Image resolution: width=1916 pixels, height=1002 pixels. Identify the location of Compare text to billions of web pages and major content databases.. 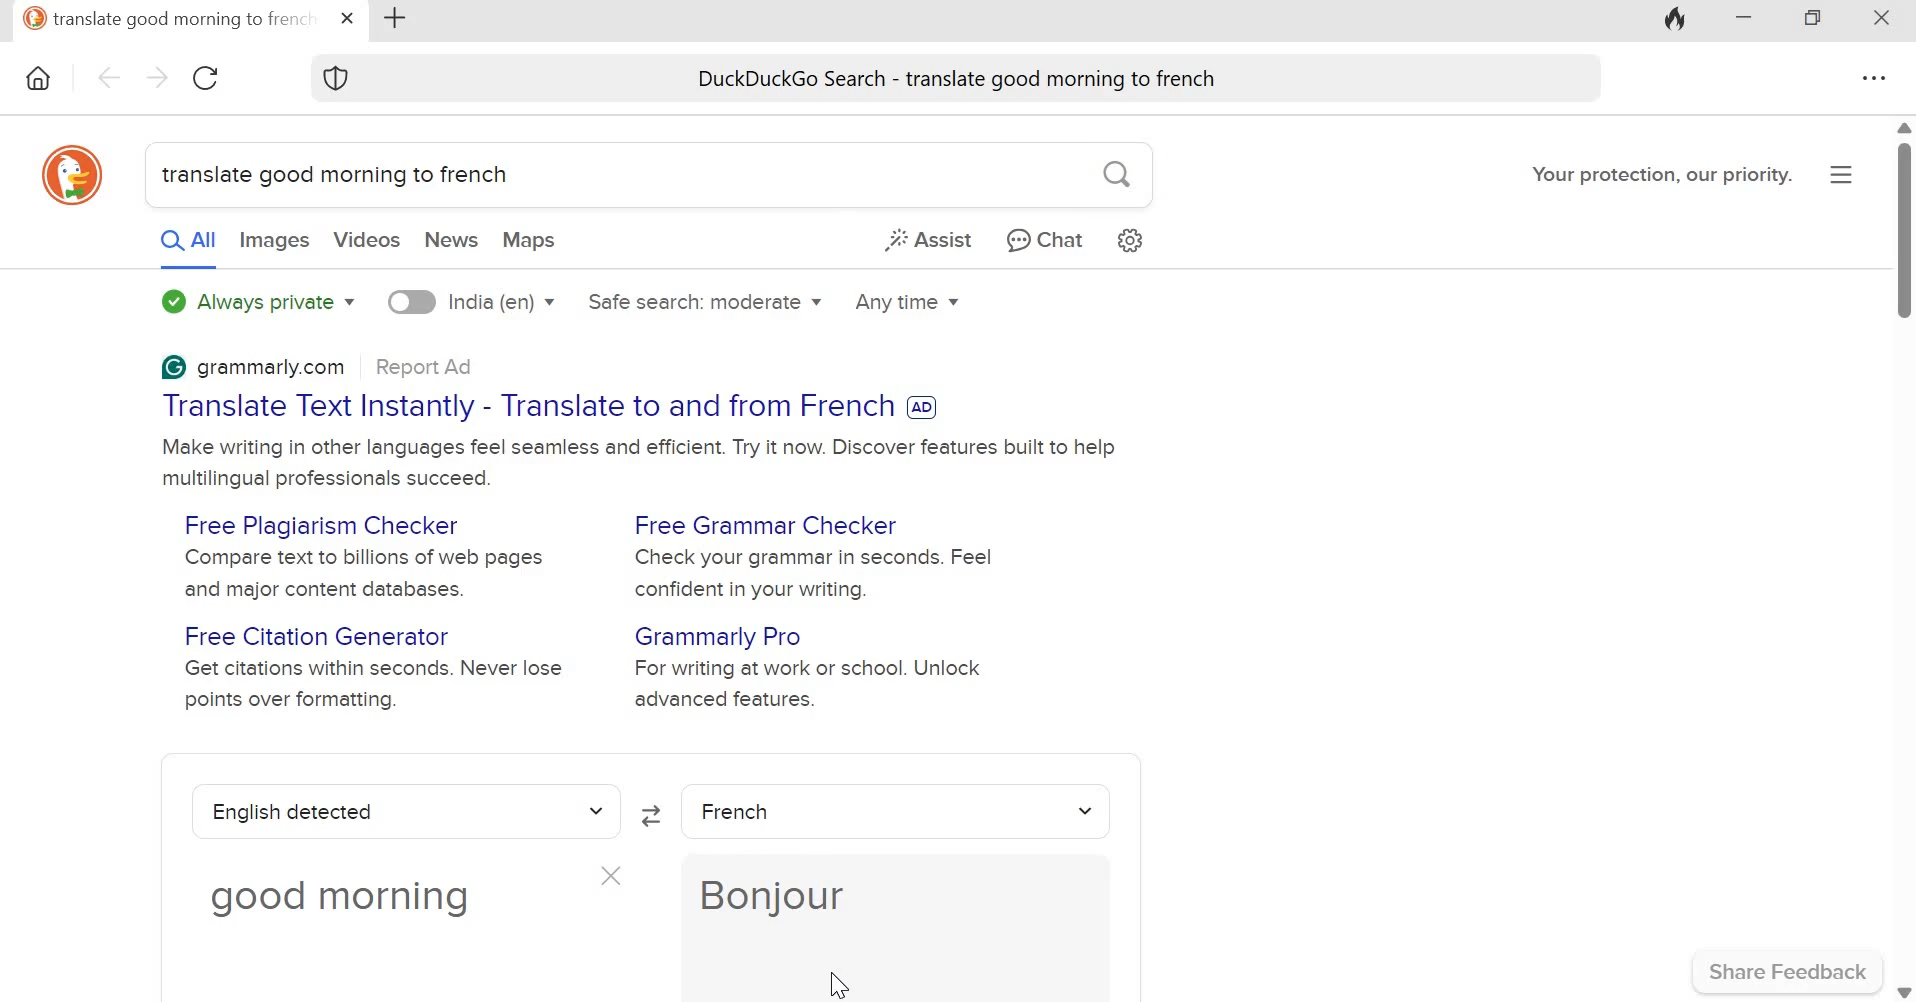
(373, 574).